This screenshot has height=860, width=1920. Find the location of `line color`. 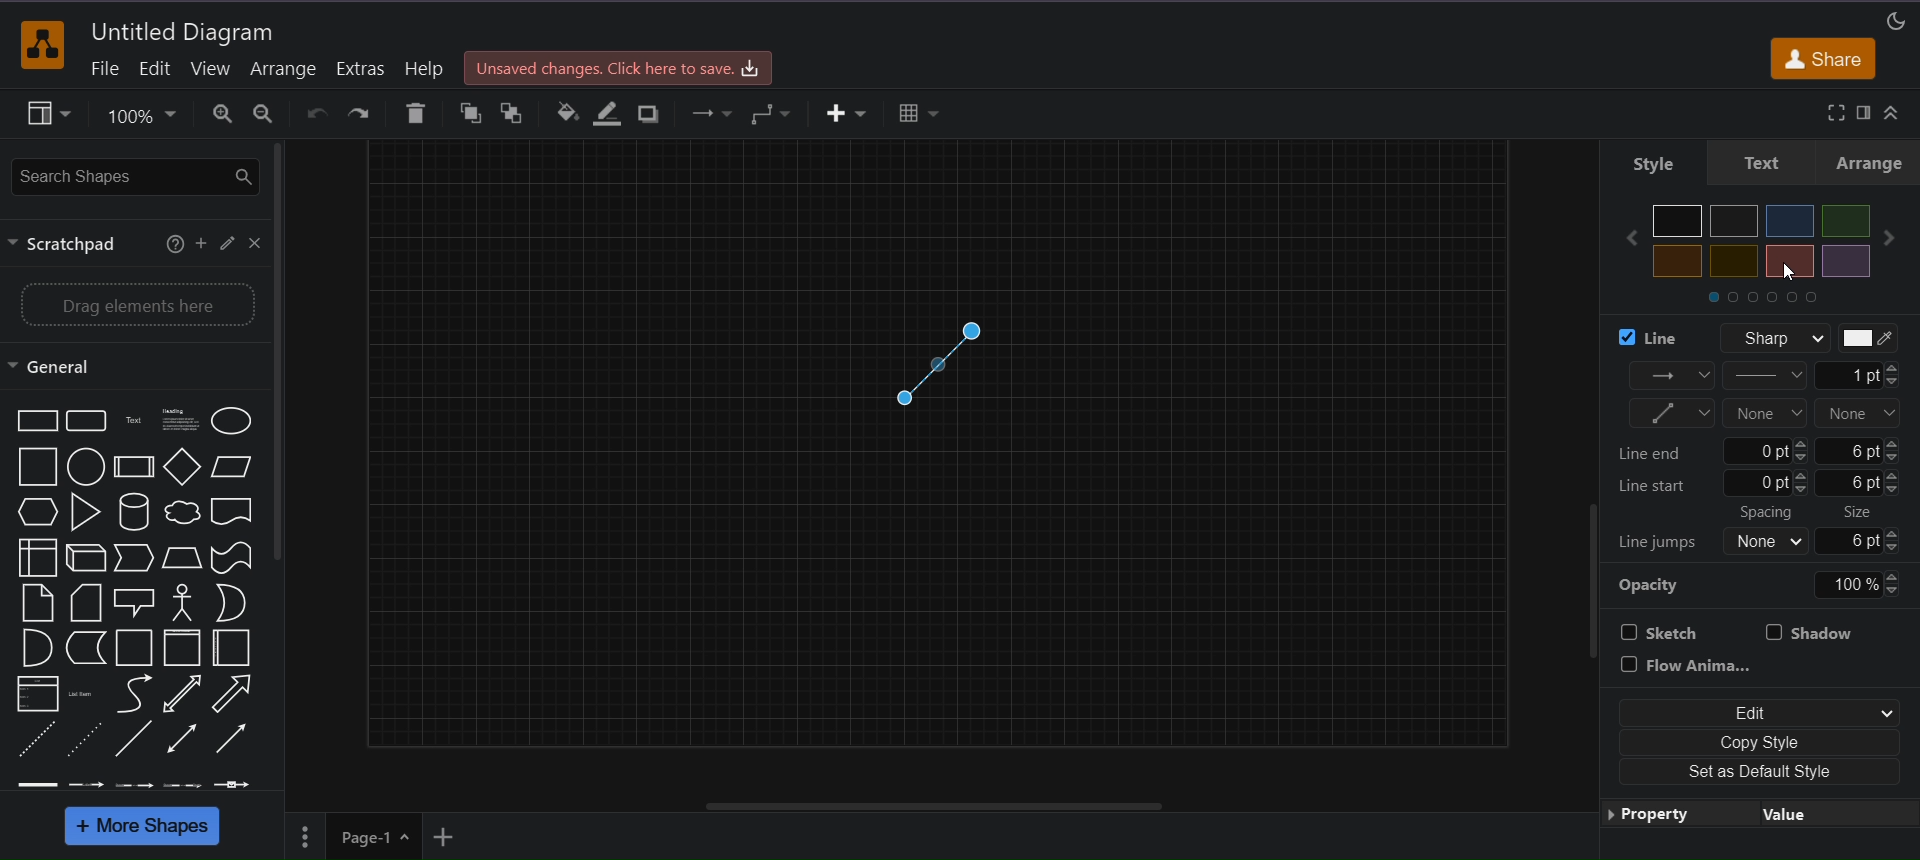

line color is located at coordinates (610, 111).